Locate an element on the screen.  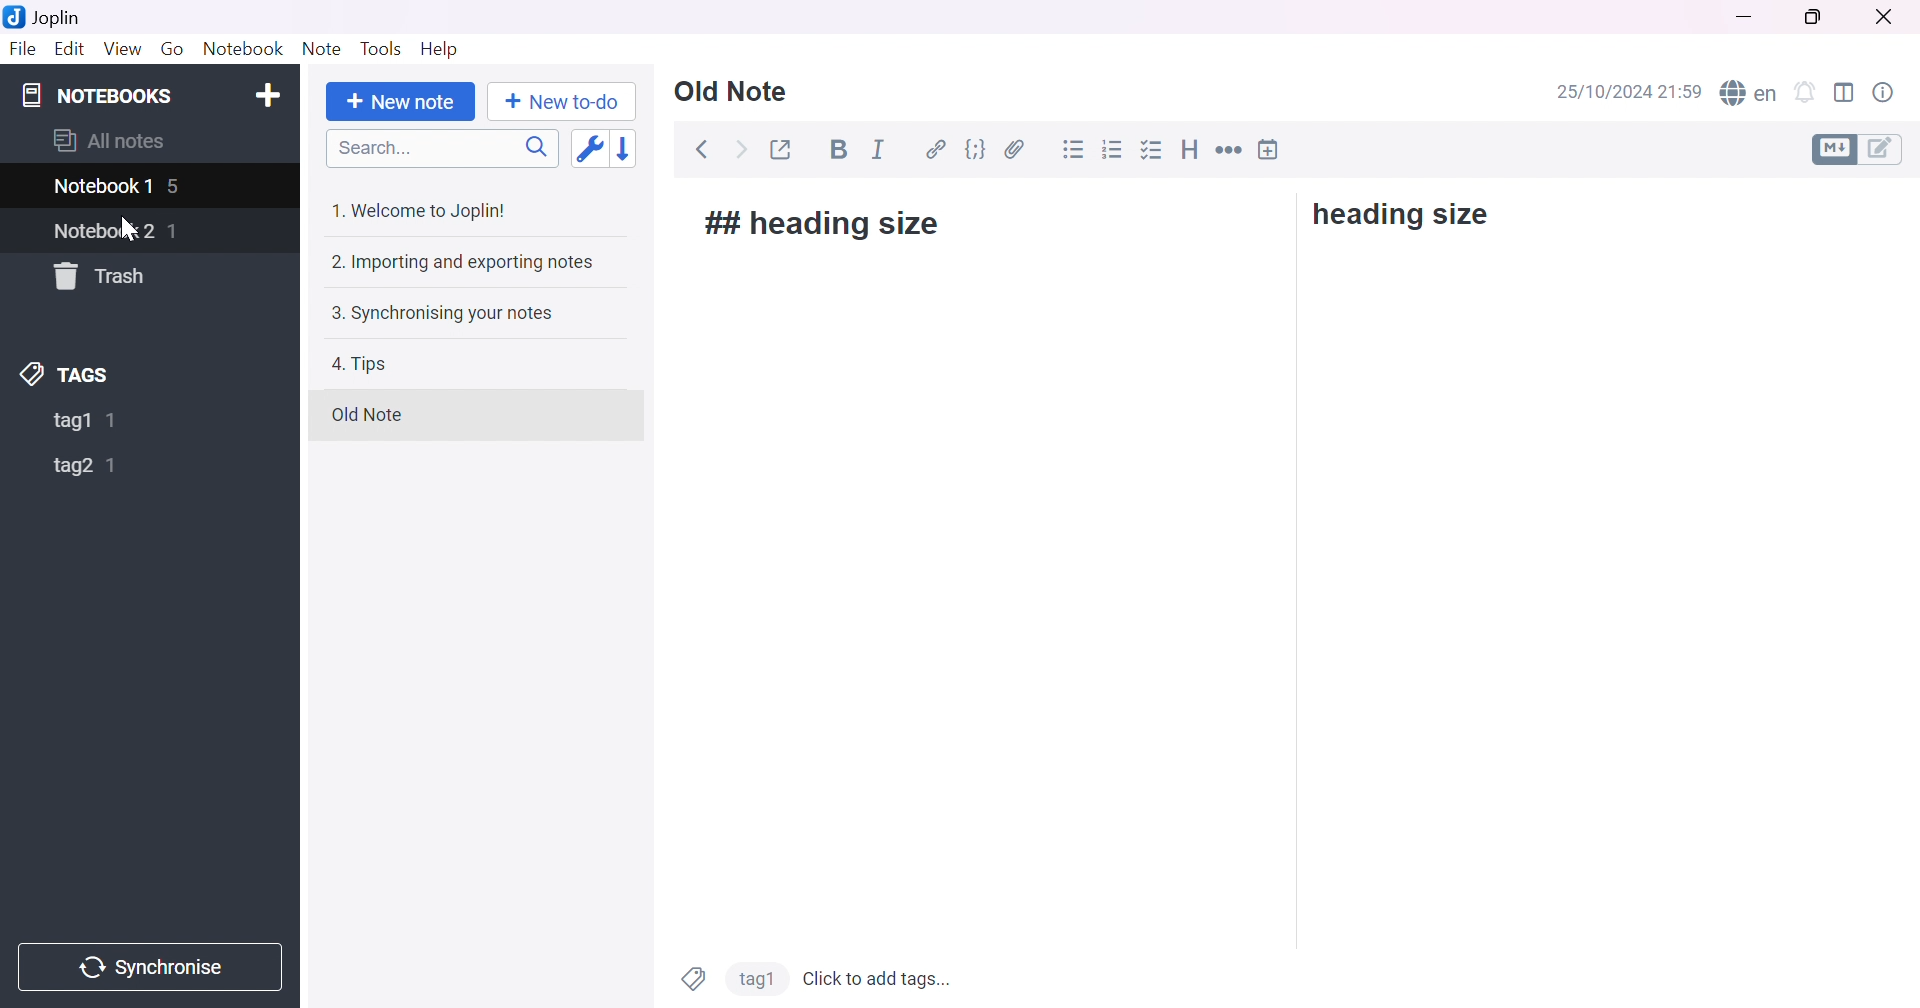
All notes is located at coordinates (109, 139).